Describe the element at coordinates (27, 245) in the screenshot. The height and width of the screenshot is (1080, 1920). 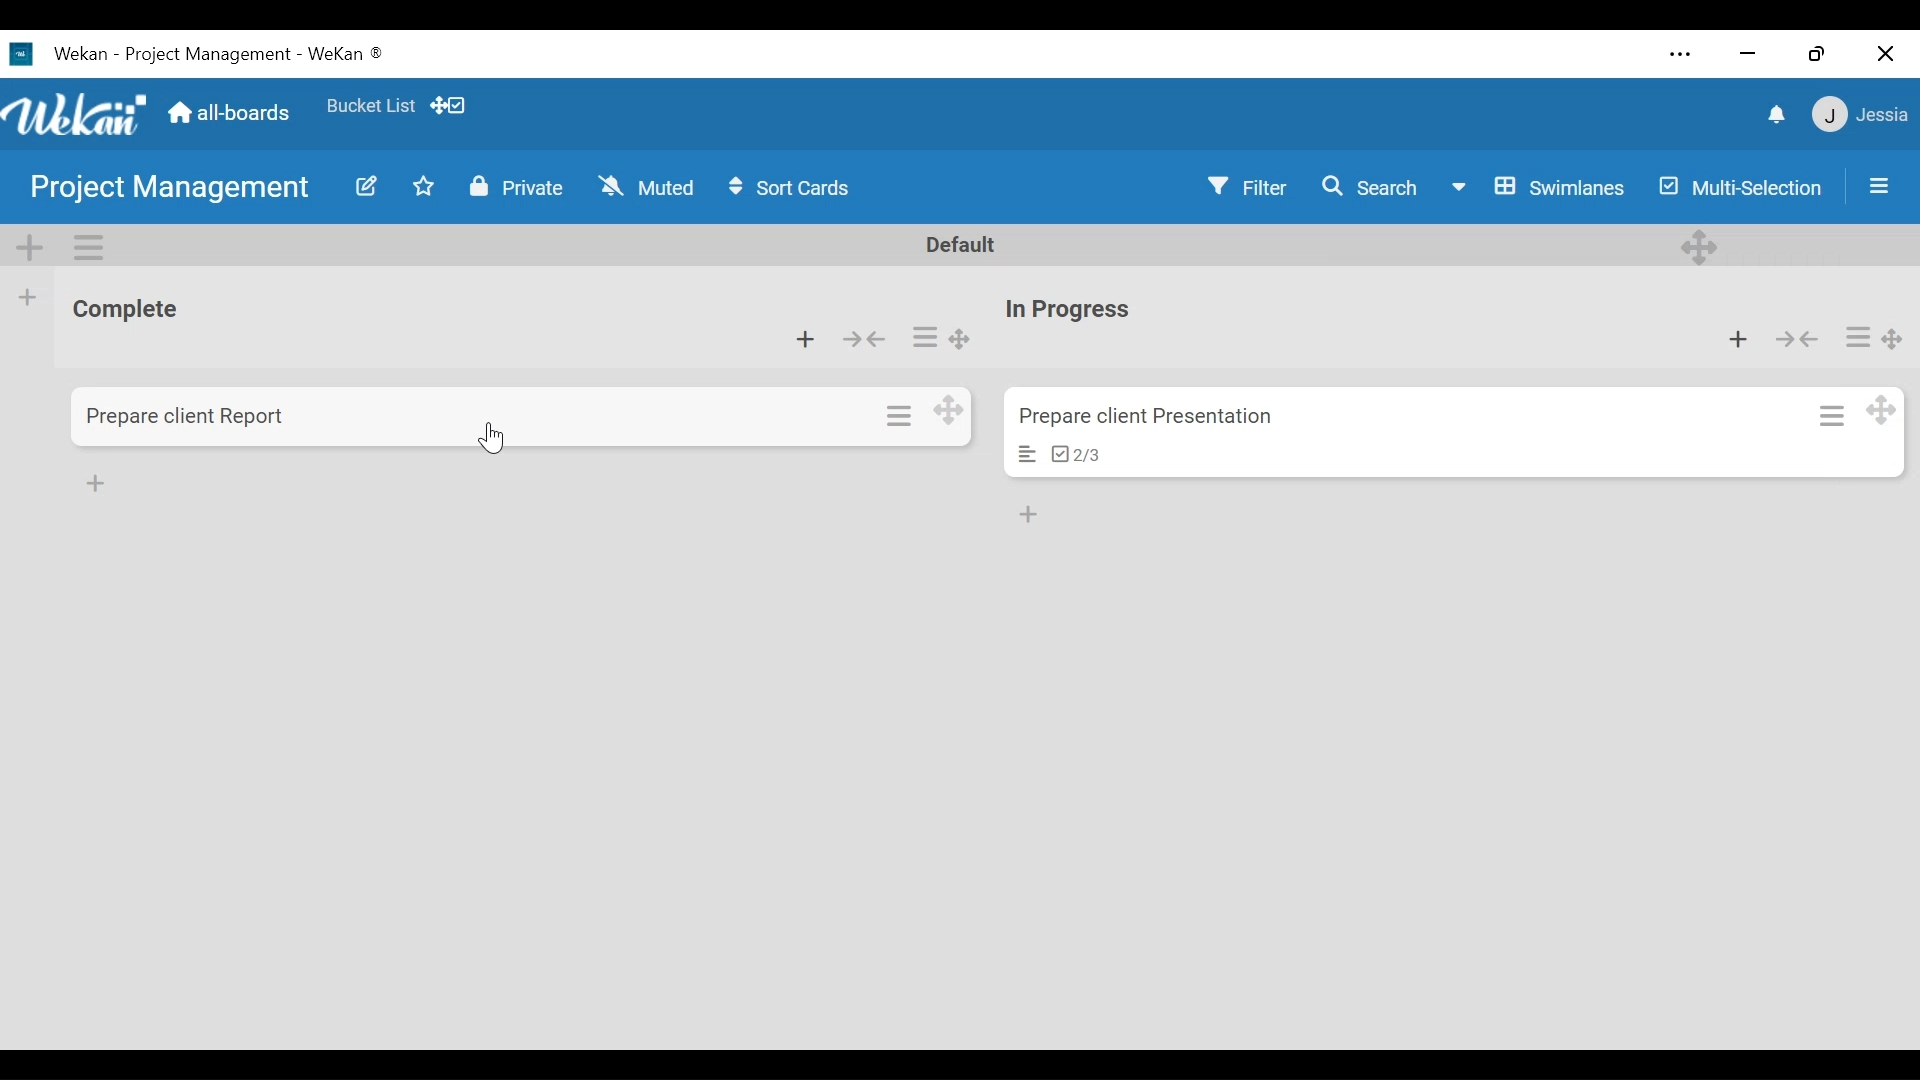
I see `Add Swimlane ` at that location.